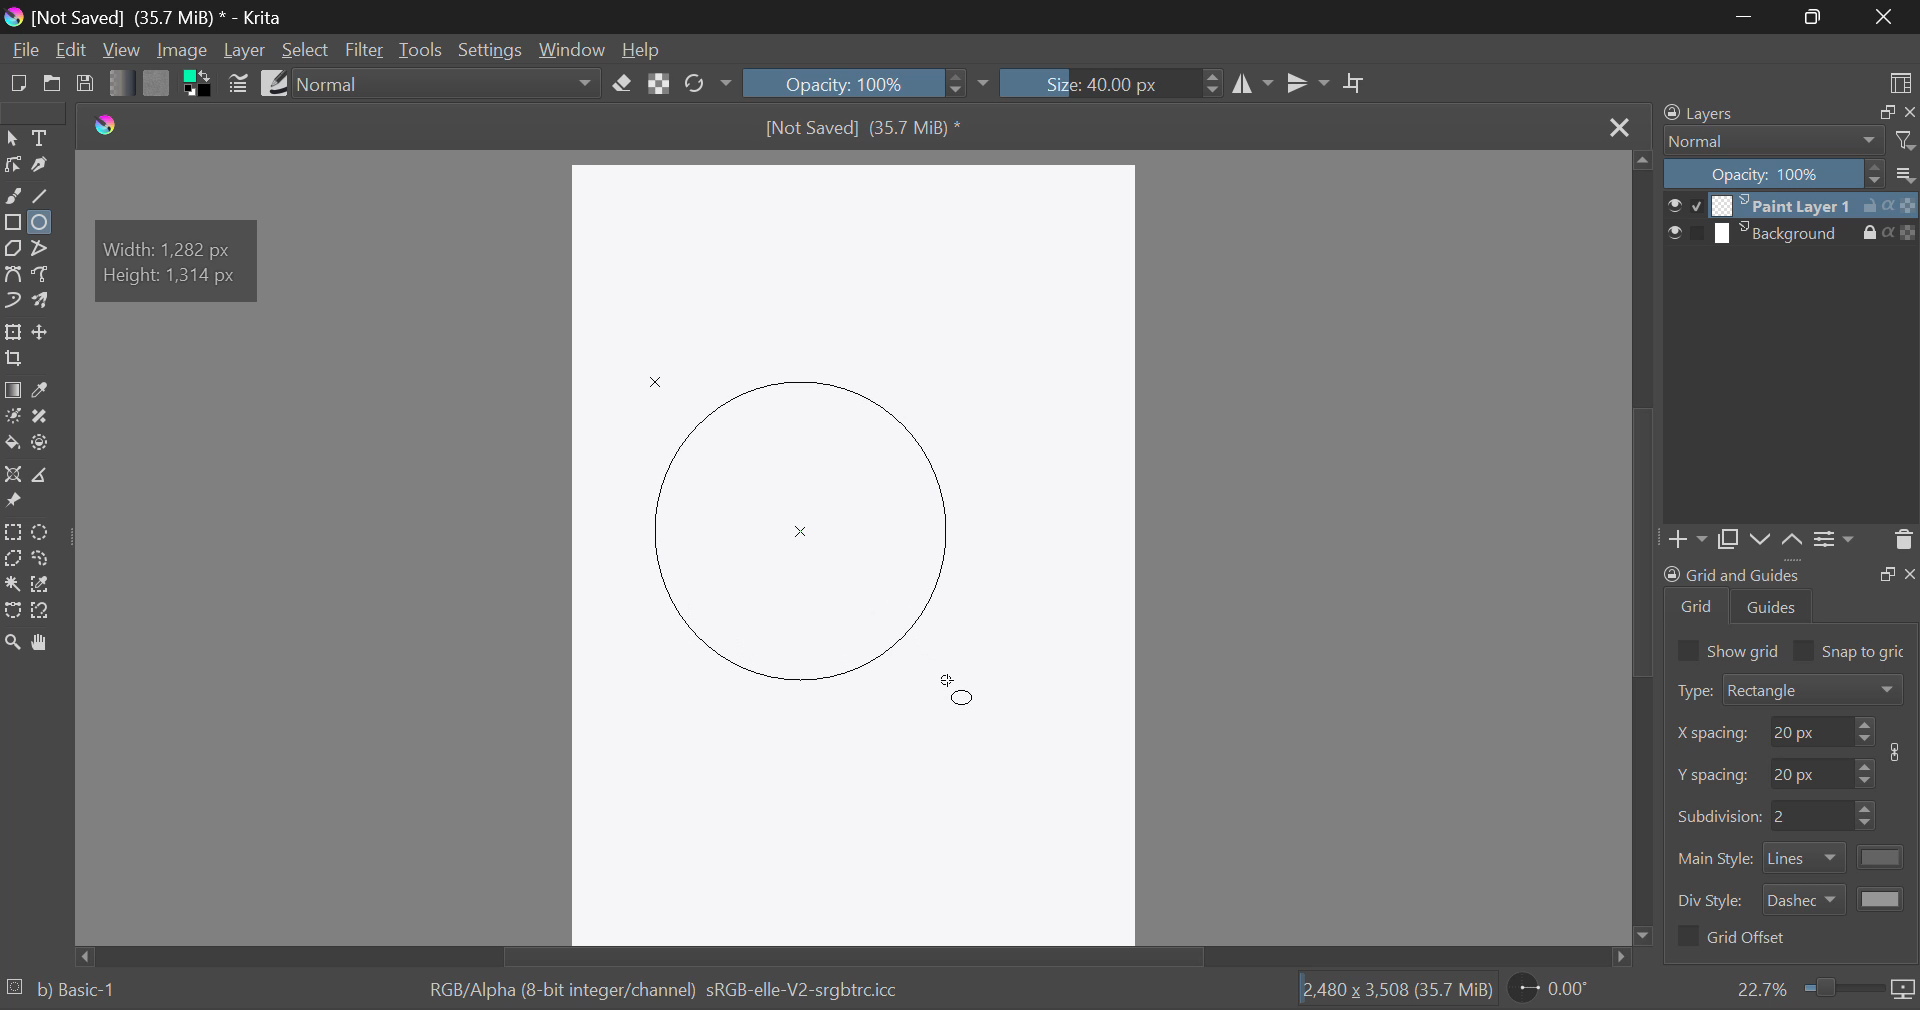  I want to click on move left, so click(81, 953).